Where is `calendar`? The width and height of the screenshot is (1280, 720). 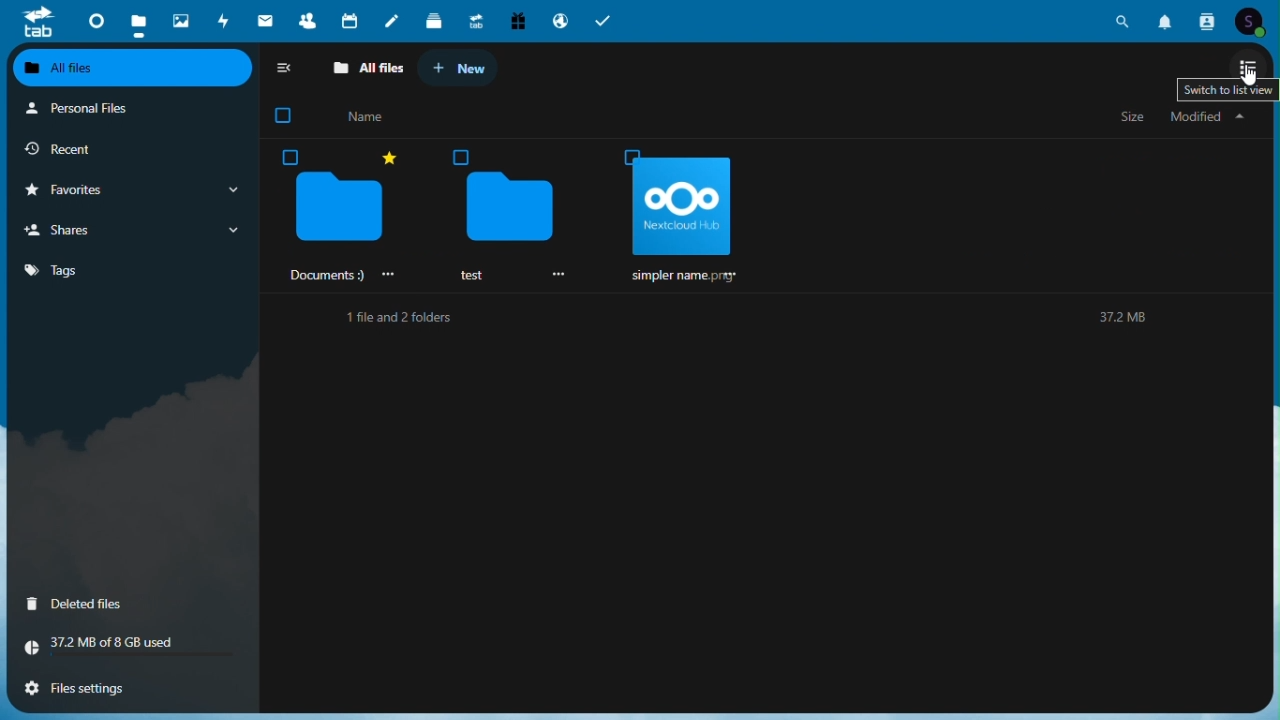
calendar is located at coordinates (349, 19).